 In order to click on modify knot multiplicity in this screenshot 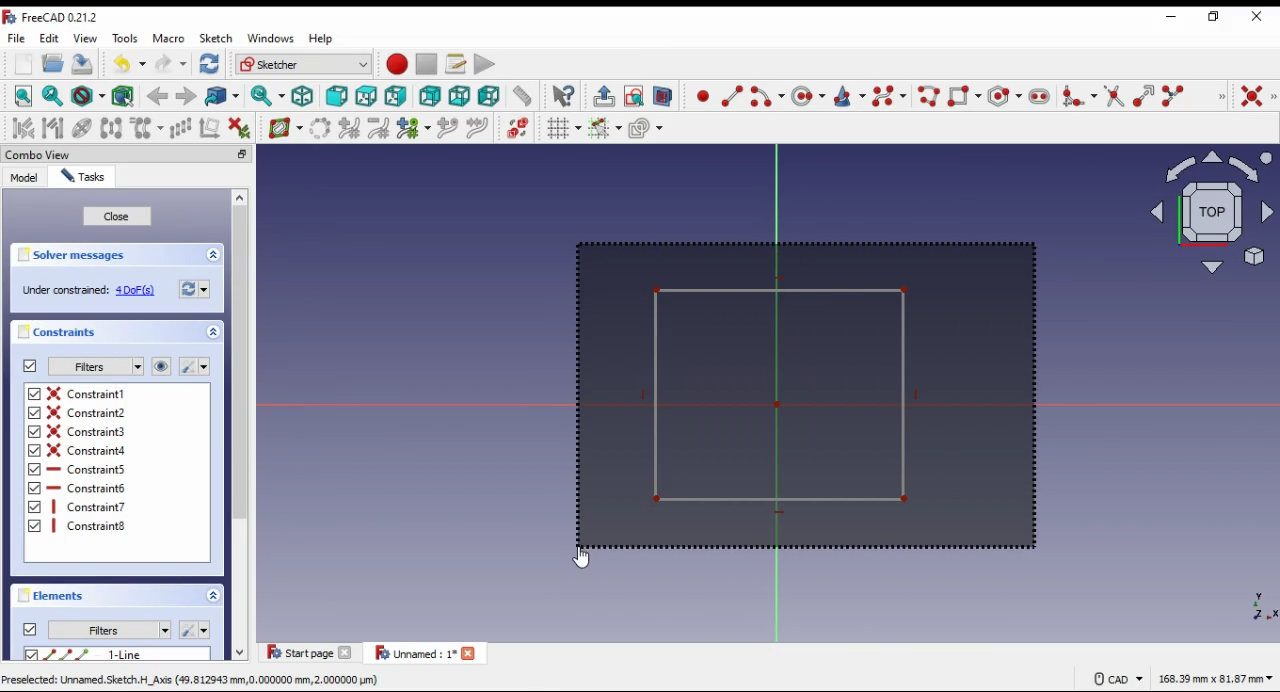, I will do `click(413, 127)`.